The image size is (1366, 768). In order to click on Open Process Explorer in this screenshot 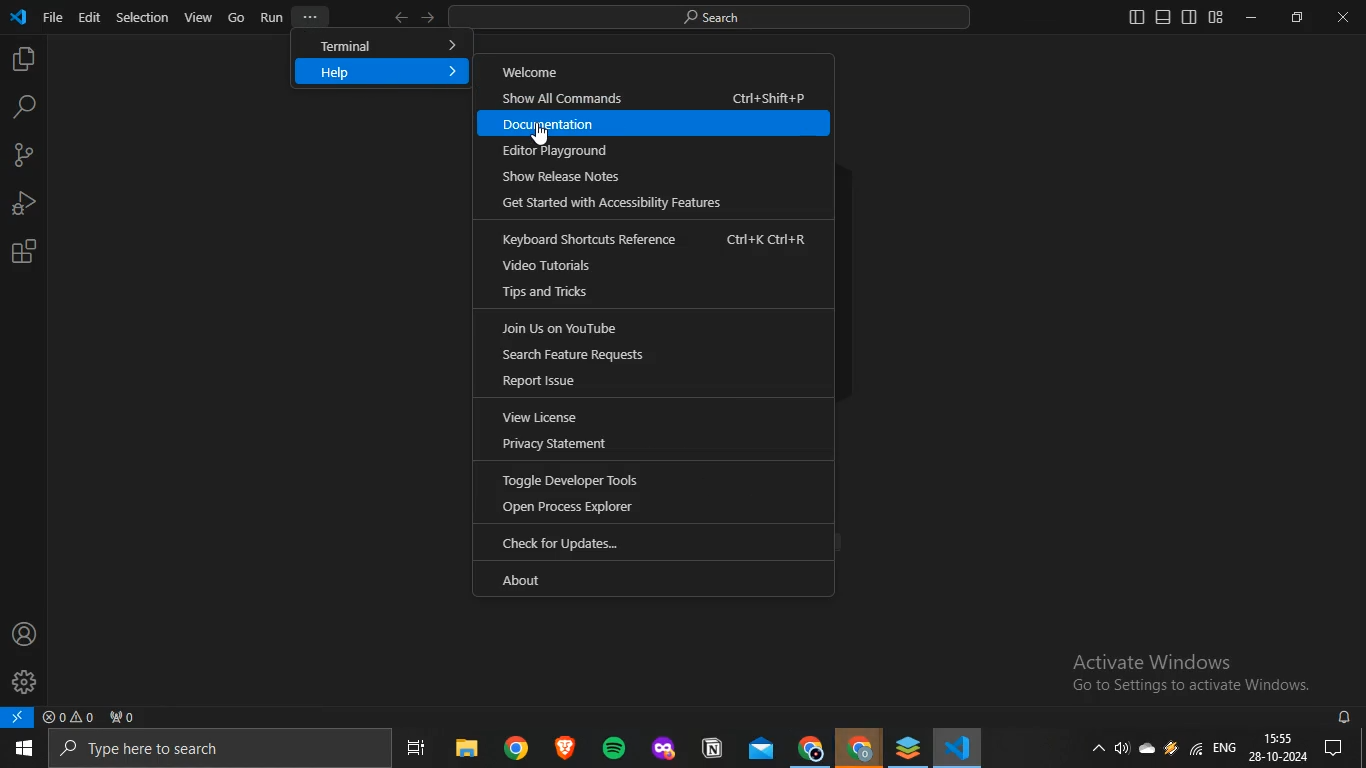, I will do `click(651, 510)`.